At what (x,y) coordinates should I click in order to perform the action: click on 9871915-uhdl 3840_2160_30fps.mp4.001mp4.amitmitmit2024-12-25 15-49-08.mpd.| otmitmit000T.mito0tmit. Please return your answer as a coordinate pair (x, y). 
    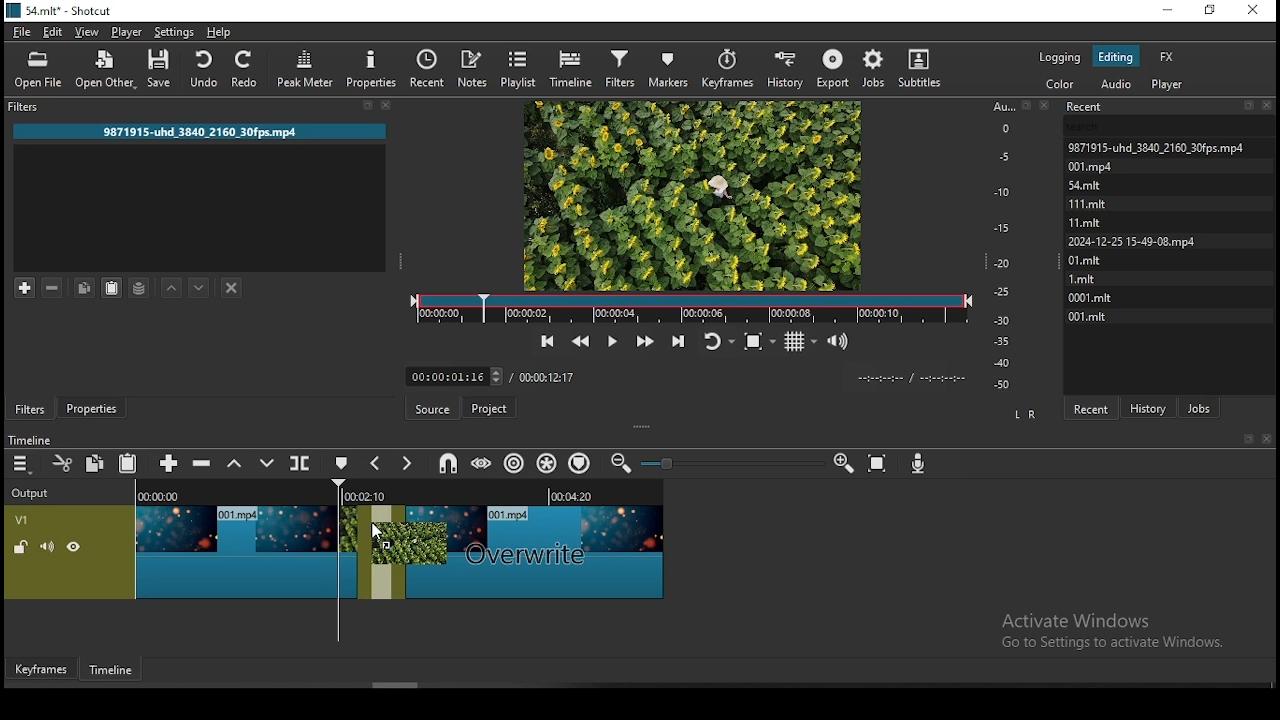
    Looking at the image, I should click on (1171, 230).